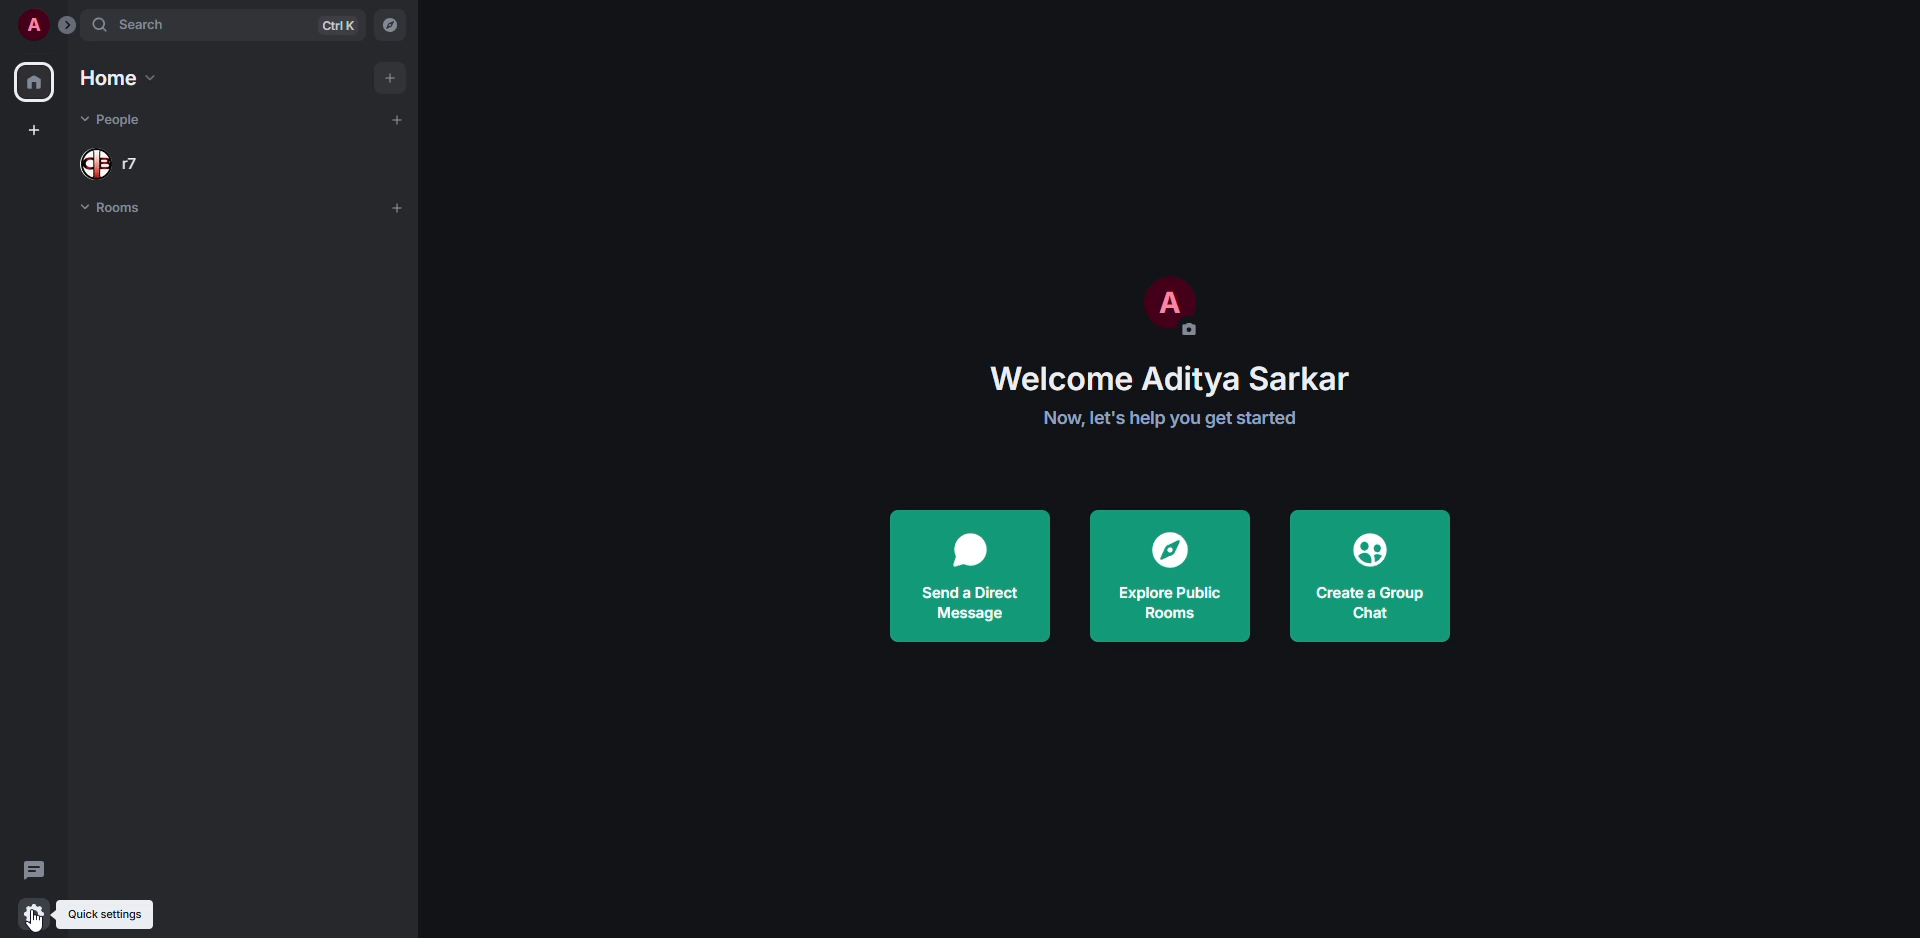 The width and height of the screenshot is (1920, 938). I want to click on home, so click(114, 78).